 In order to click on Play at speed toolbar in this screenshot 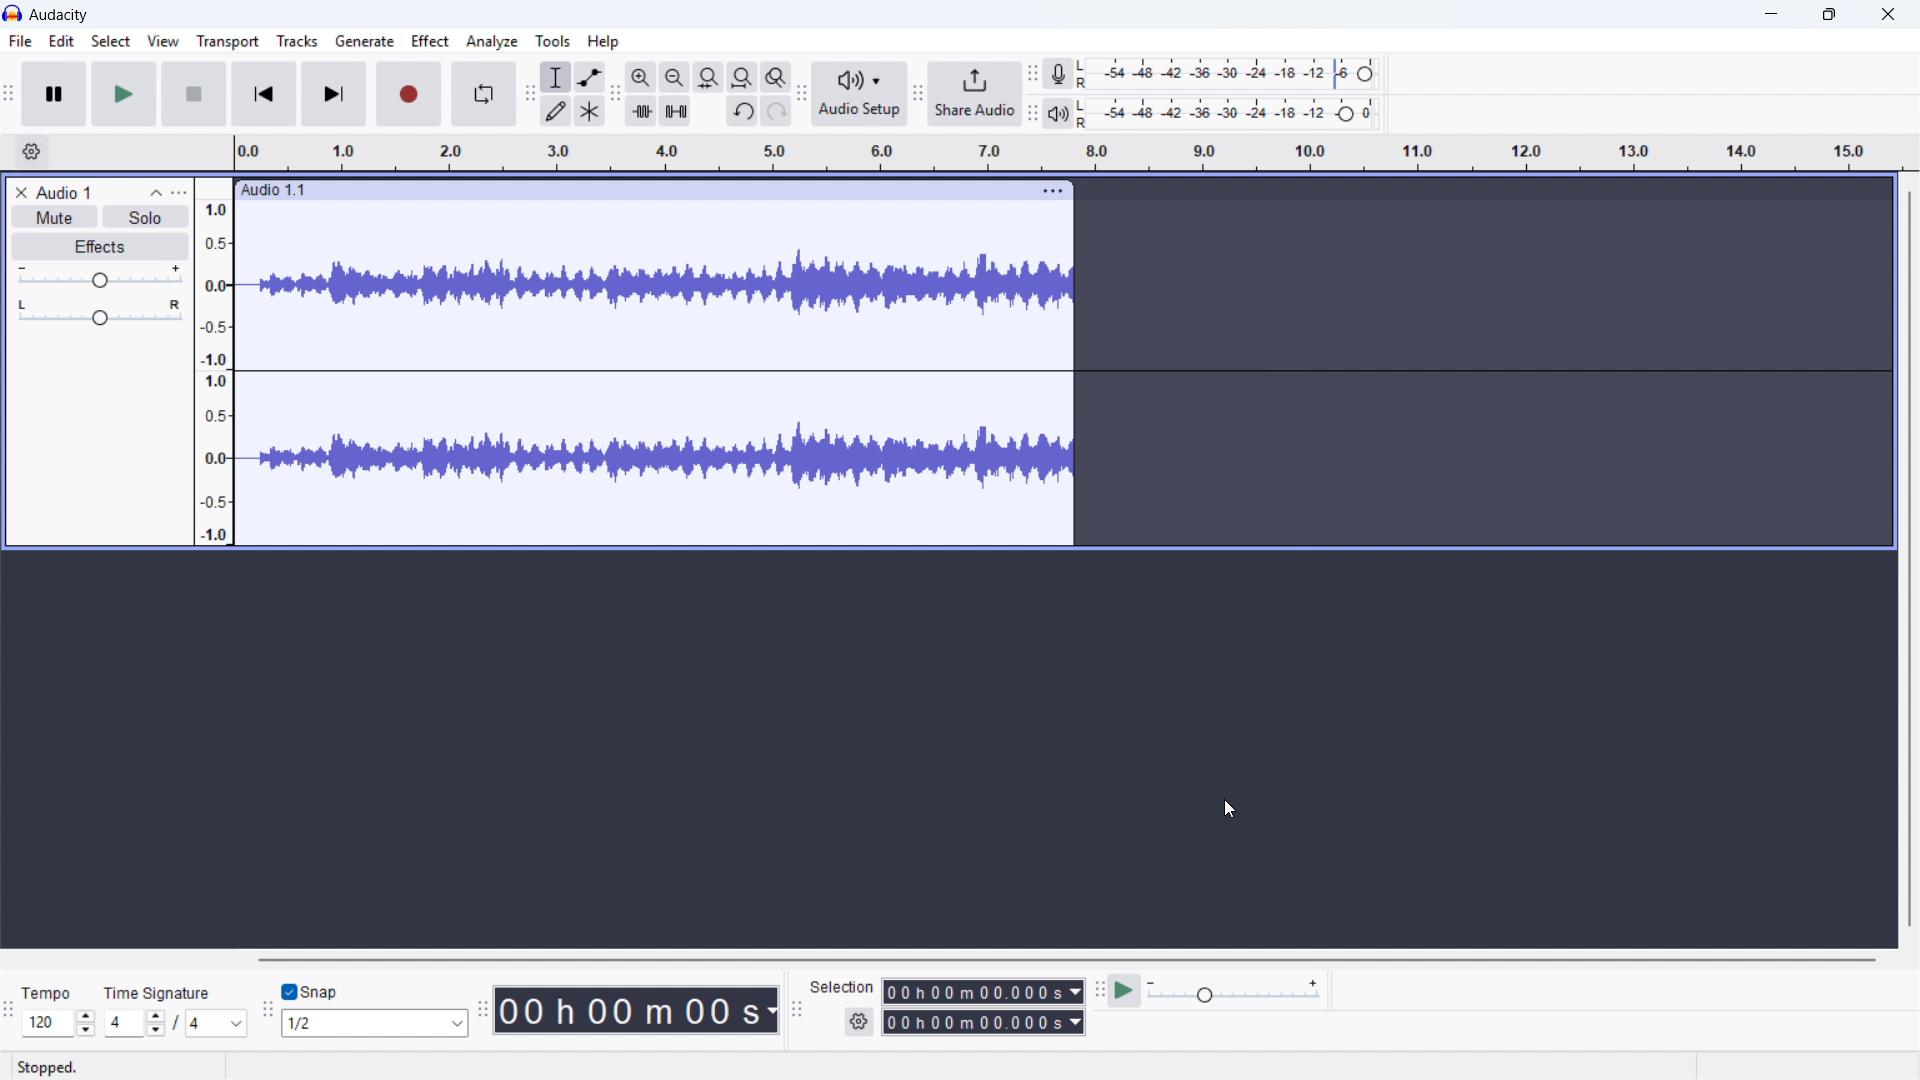, I will do `click(1098, 991)`.